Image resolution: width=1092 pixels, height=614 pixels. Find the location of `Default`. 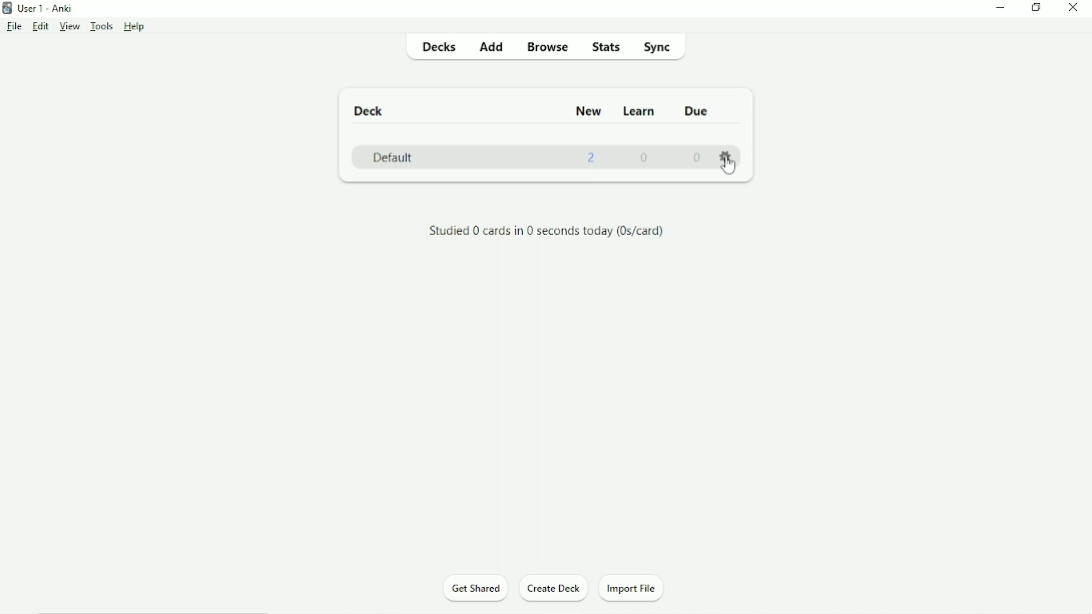

Default is located at coordinates (392, 157).